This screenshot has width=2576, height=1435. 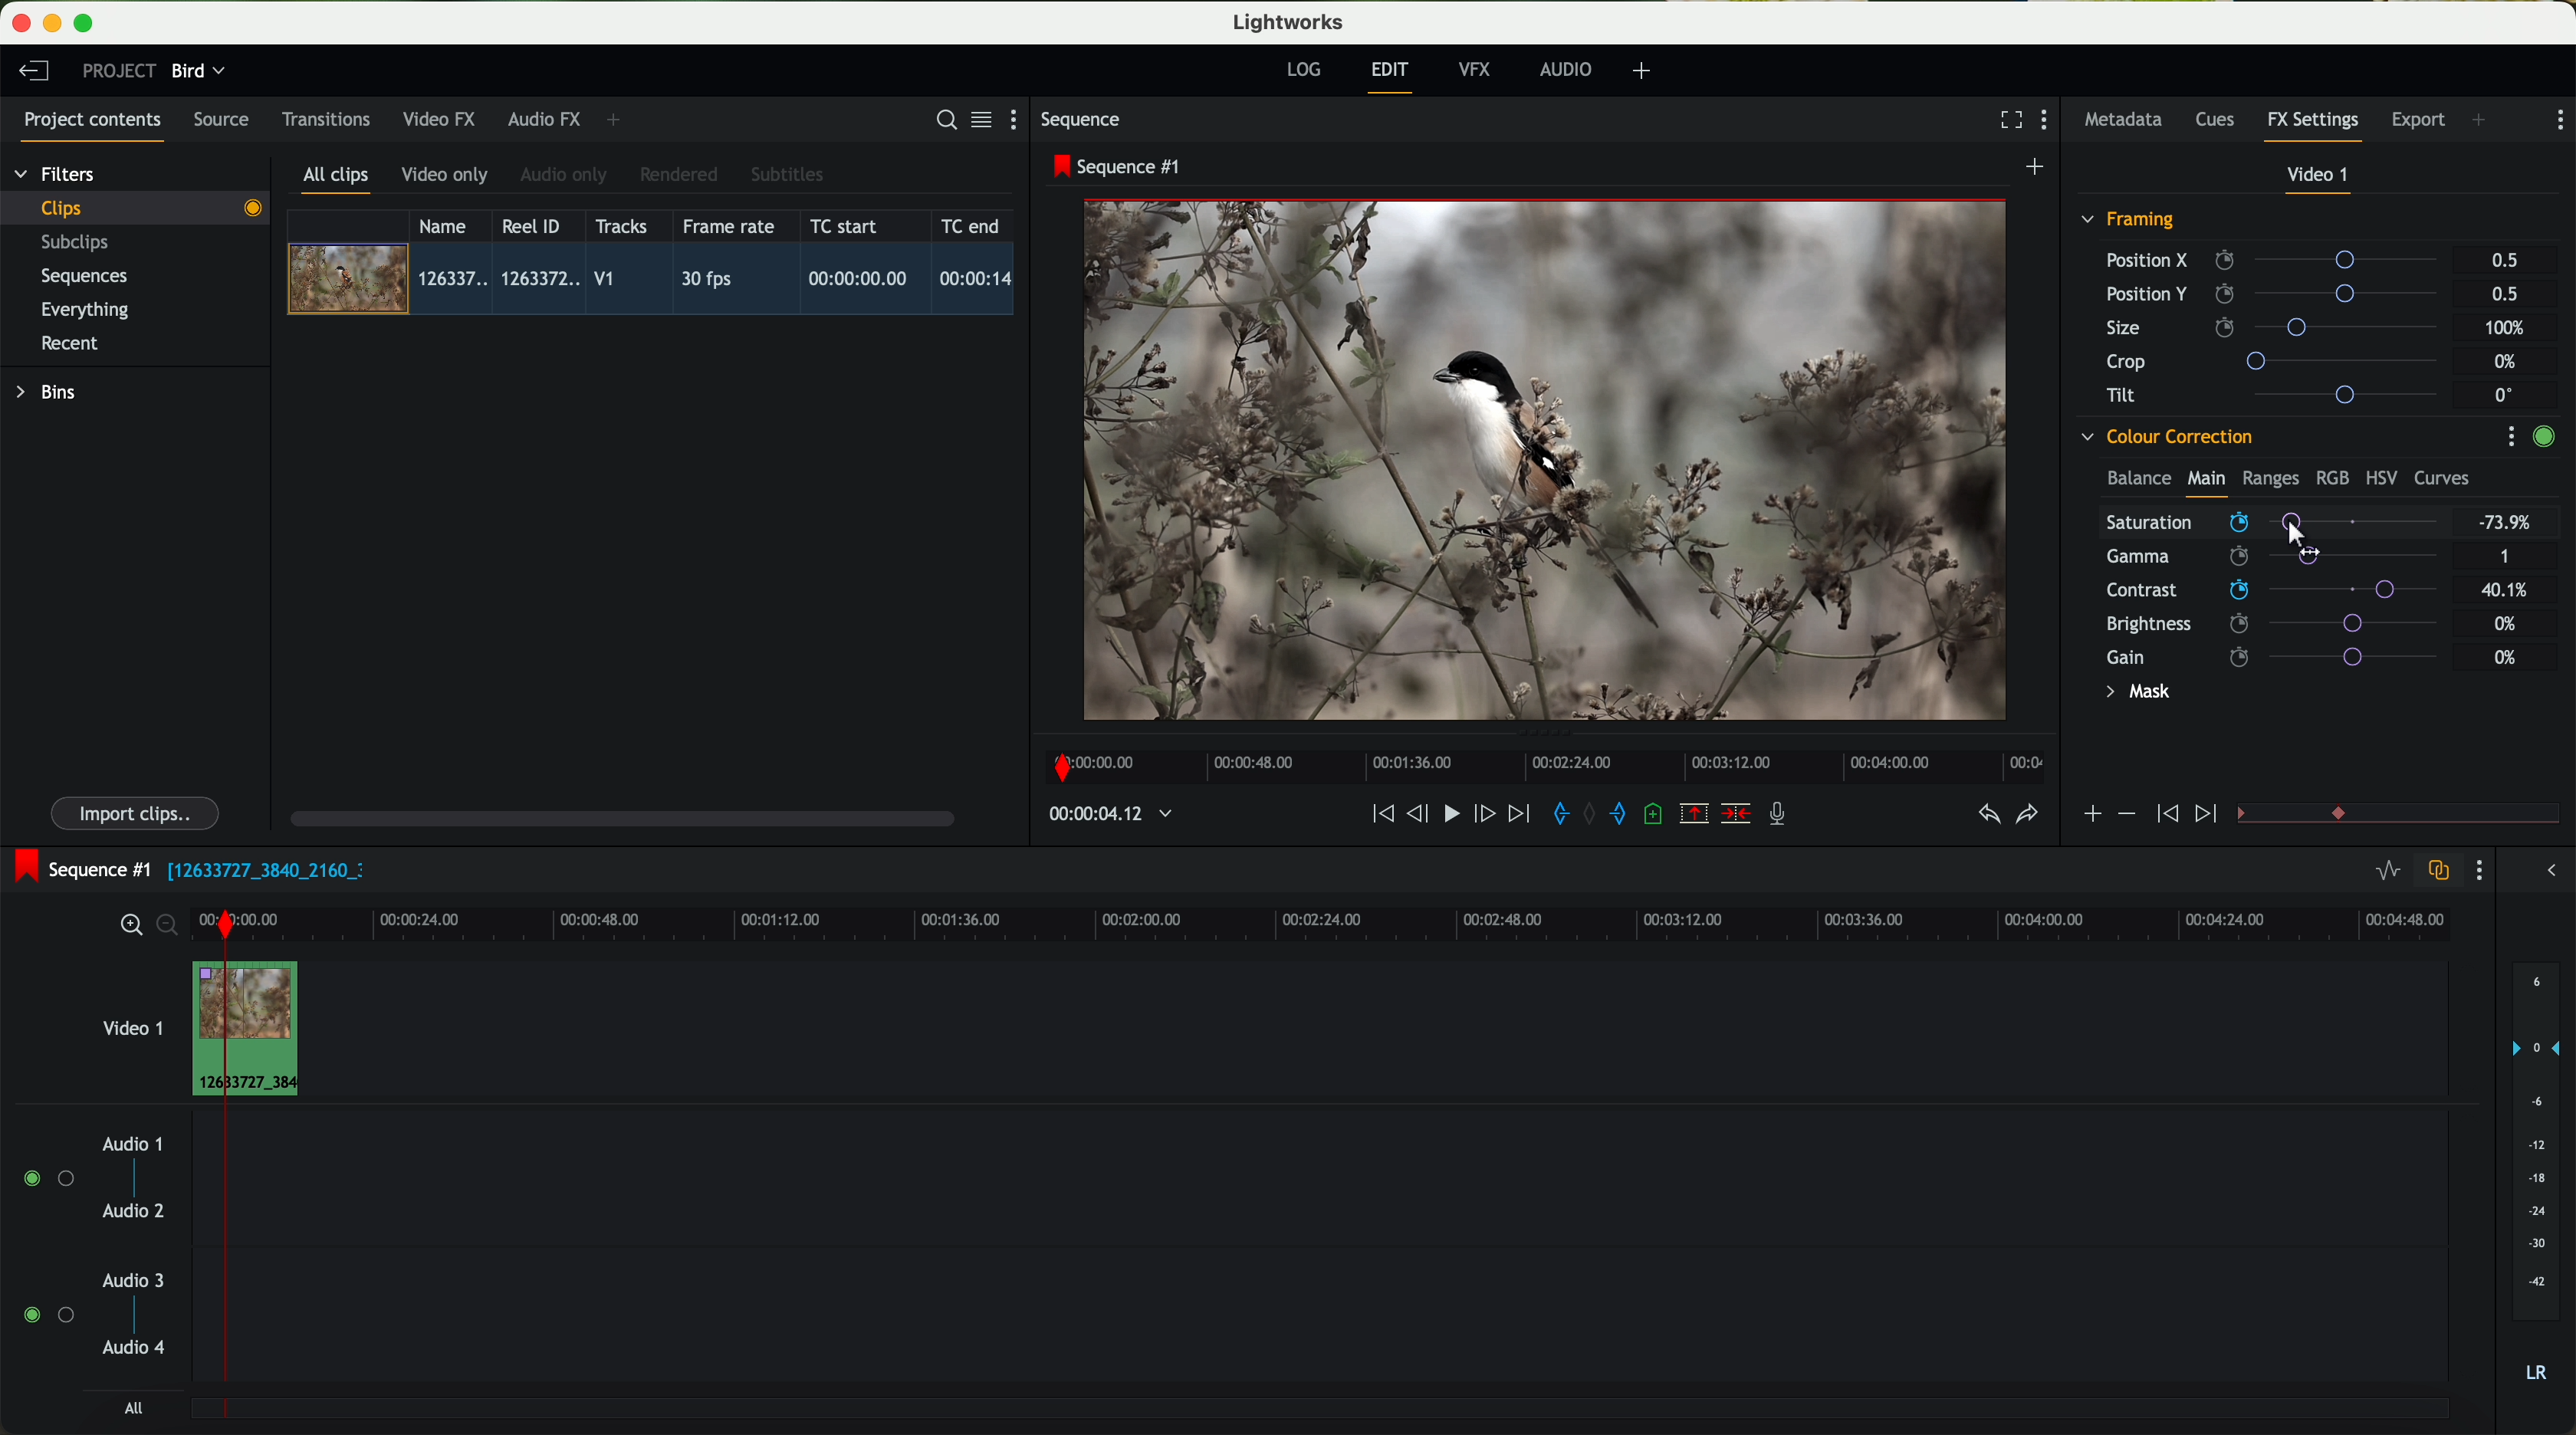 What do you see at coordinates (2537, 1179) in the screenshot?
I see `audio output level (d/B)` at bounding box center [2537, 1179].